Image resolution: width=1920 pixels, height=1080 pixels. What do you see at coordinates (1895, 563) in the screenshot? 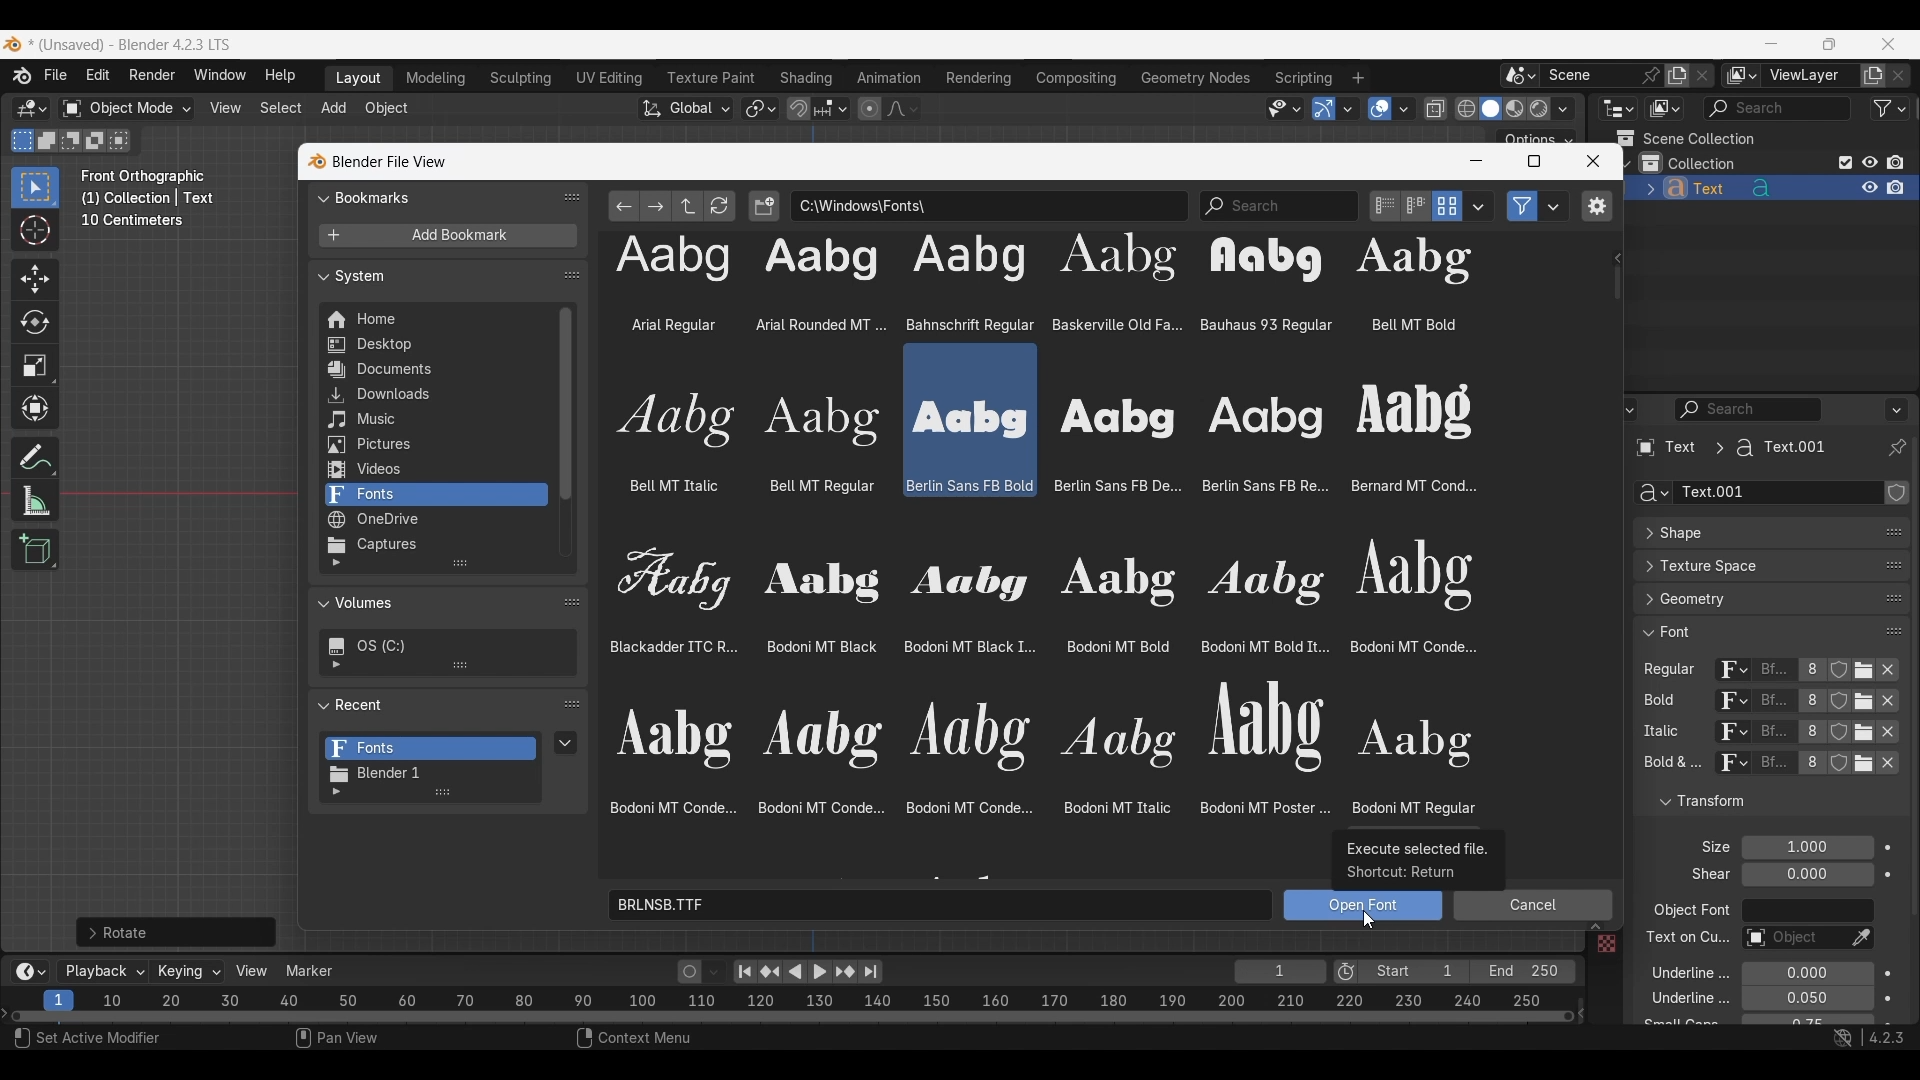
I see `change position` at bounding box center [1895, 563].